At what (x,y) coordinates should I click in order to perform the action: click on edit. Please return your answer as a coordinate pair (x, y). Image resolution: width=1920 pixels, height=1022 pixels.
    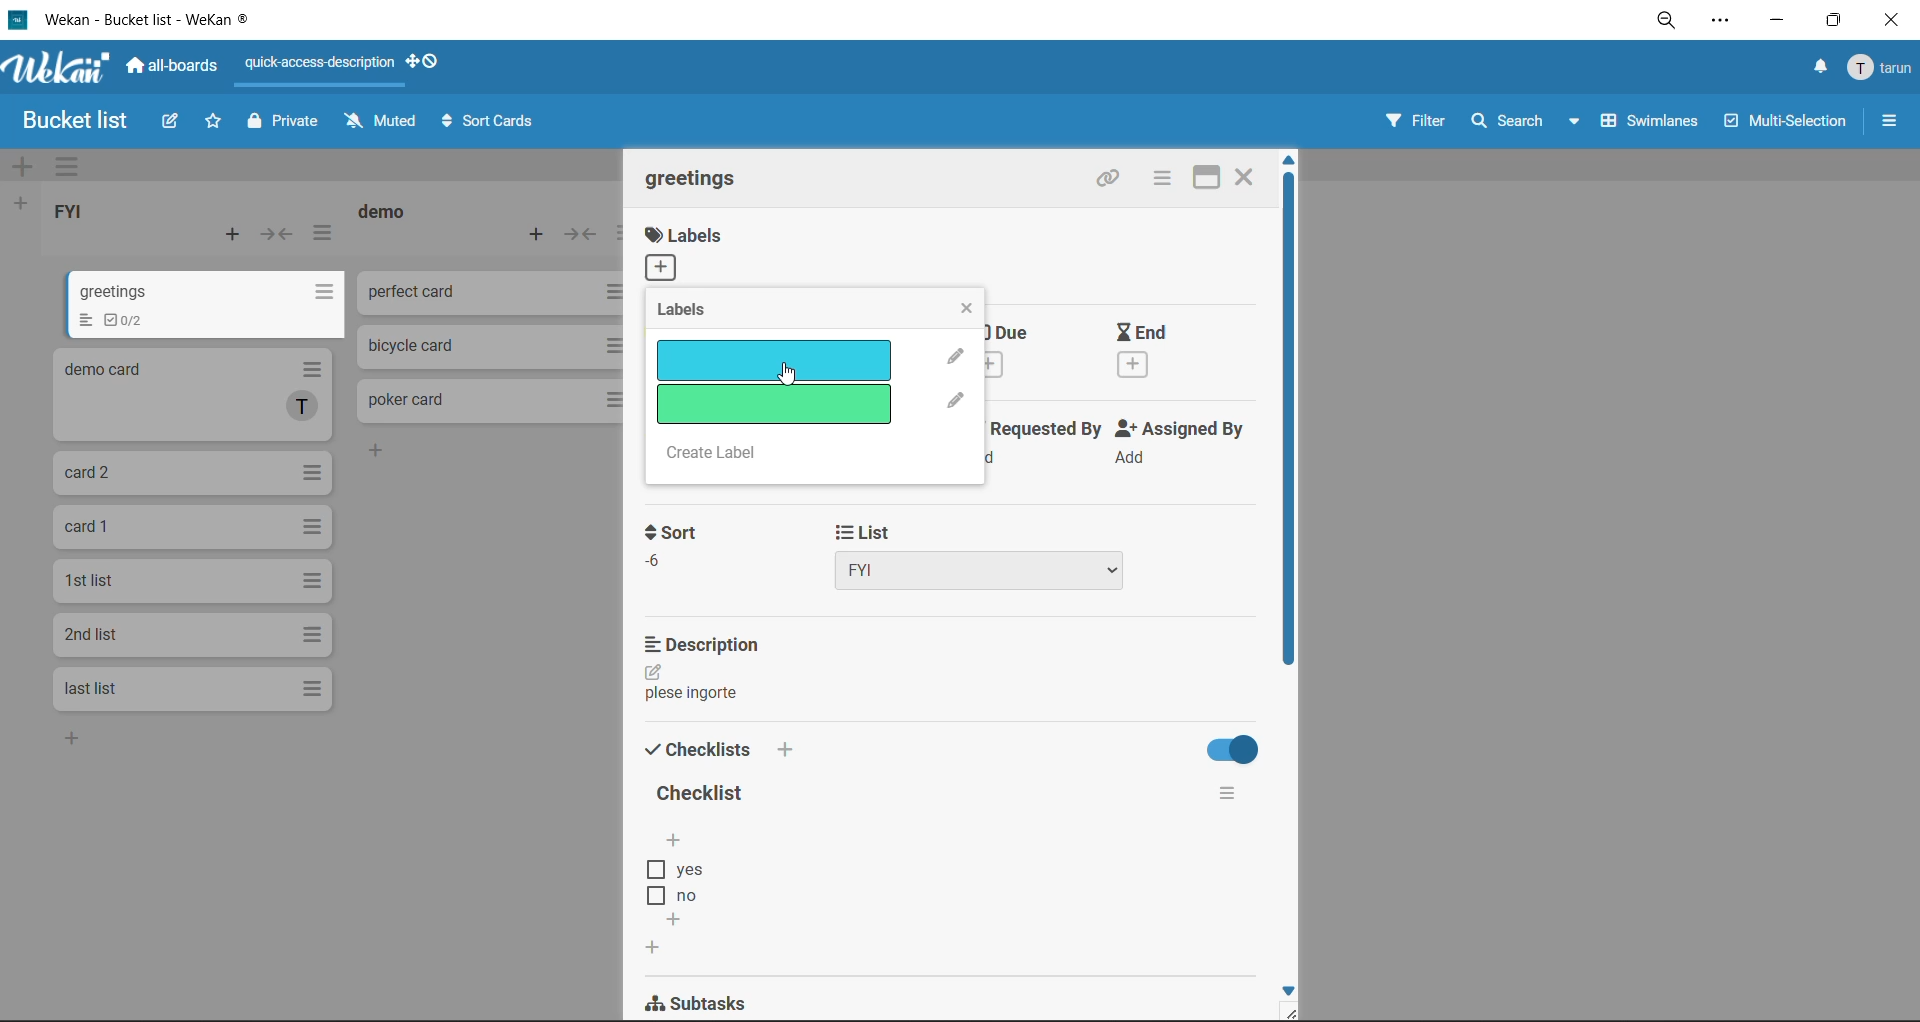
    Looking at the image, I should click on (658, 670).